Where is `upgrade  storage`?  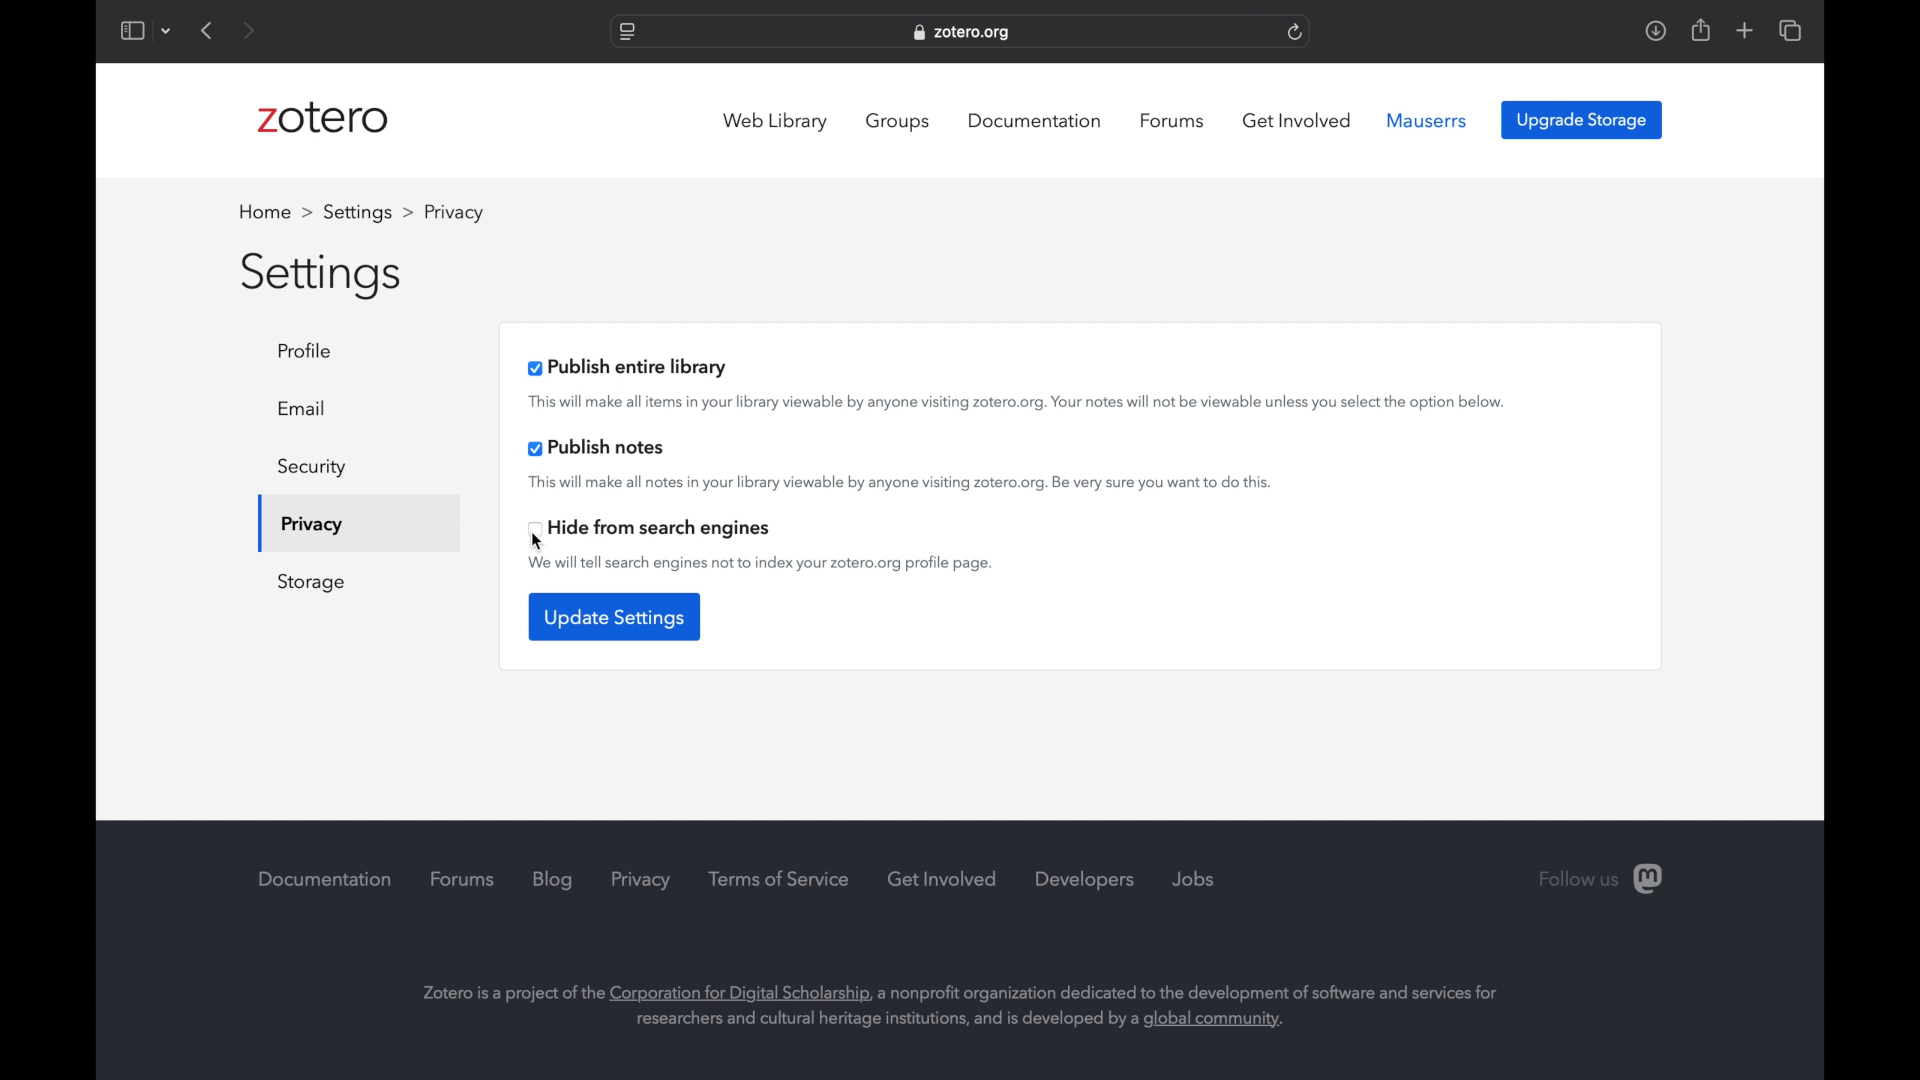
upgrade  storage is located at coordinates (1582, 120).